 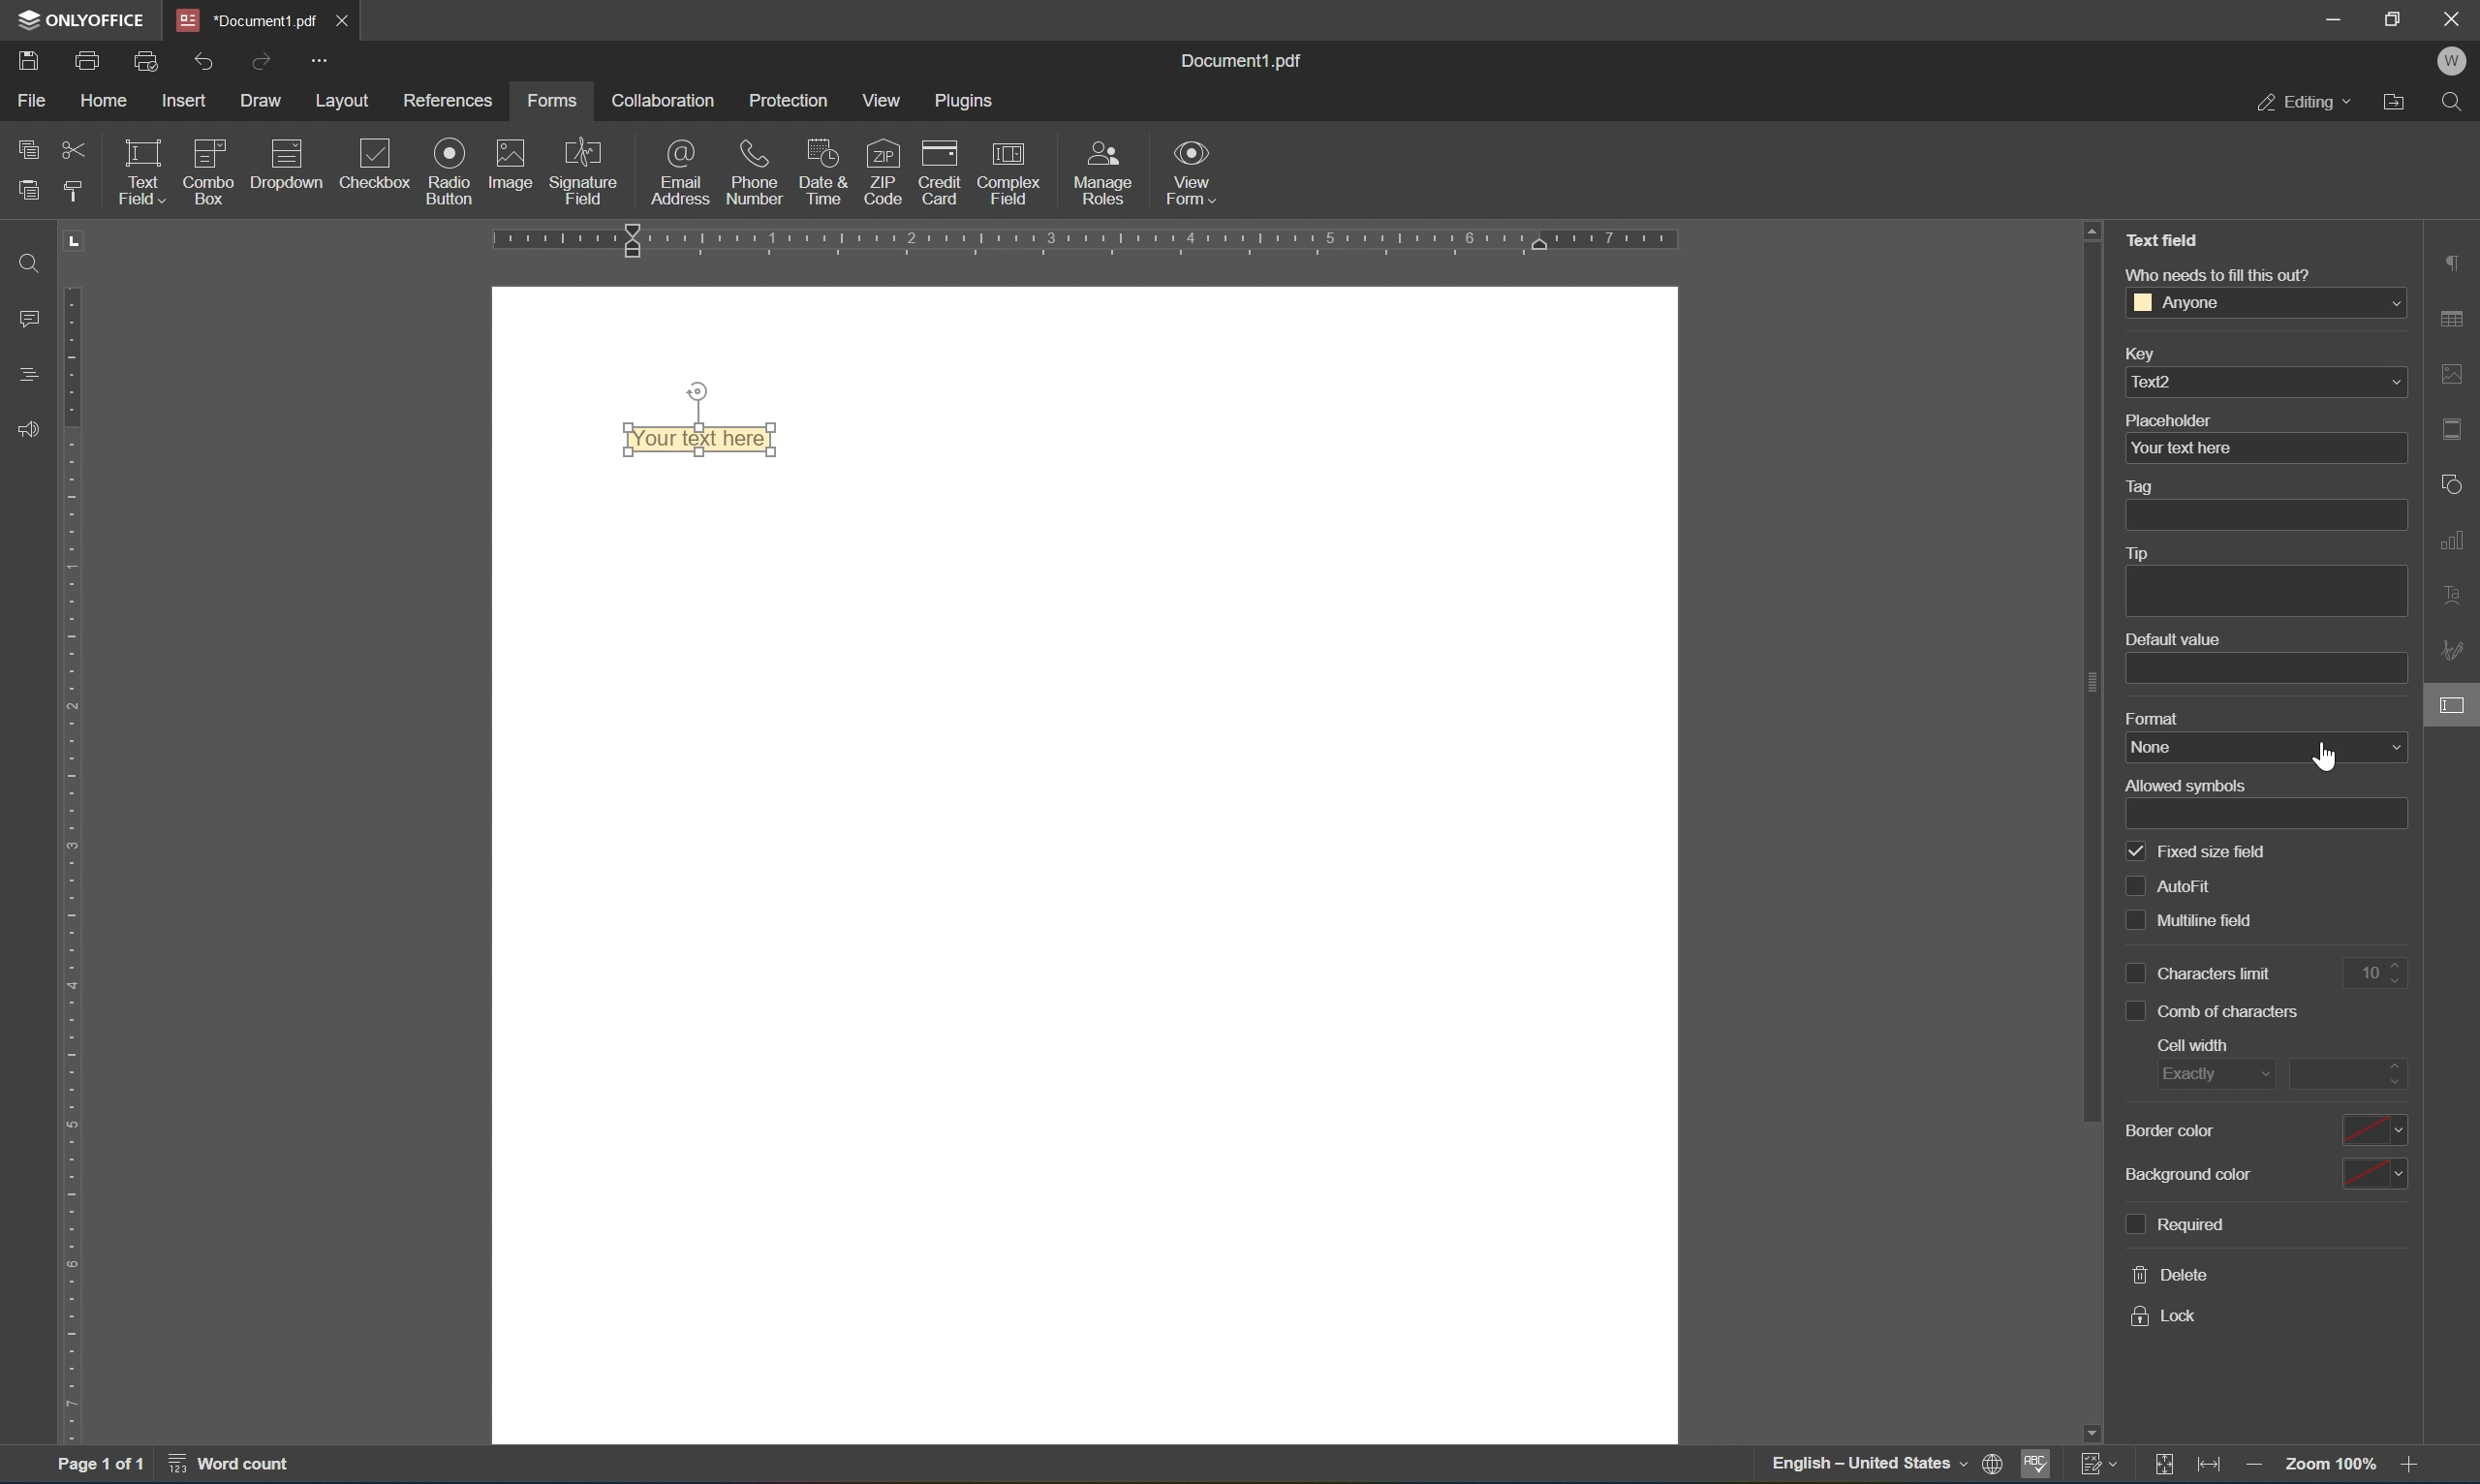 I want to click on file, so click(x=27, y=99).